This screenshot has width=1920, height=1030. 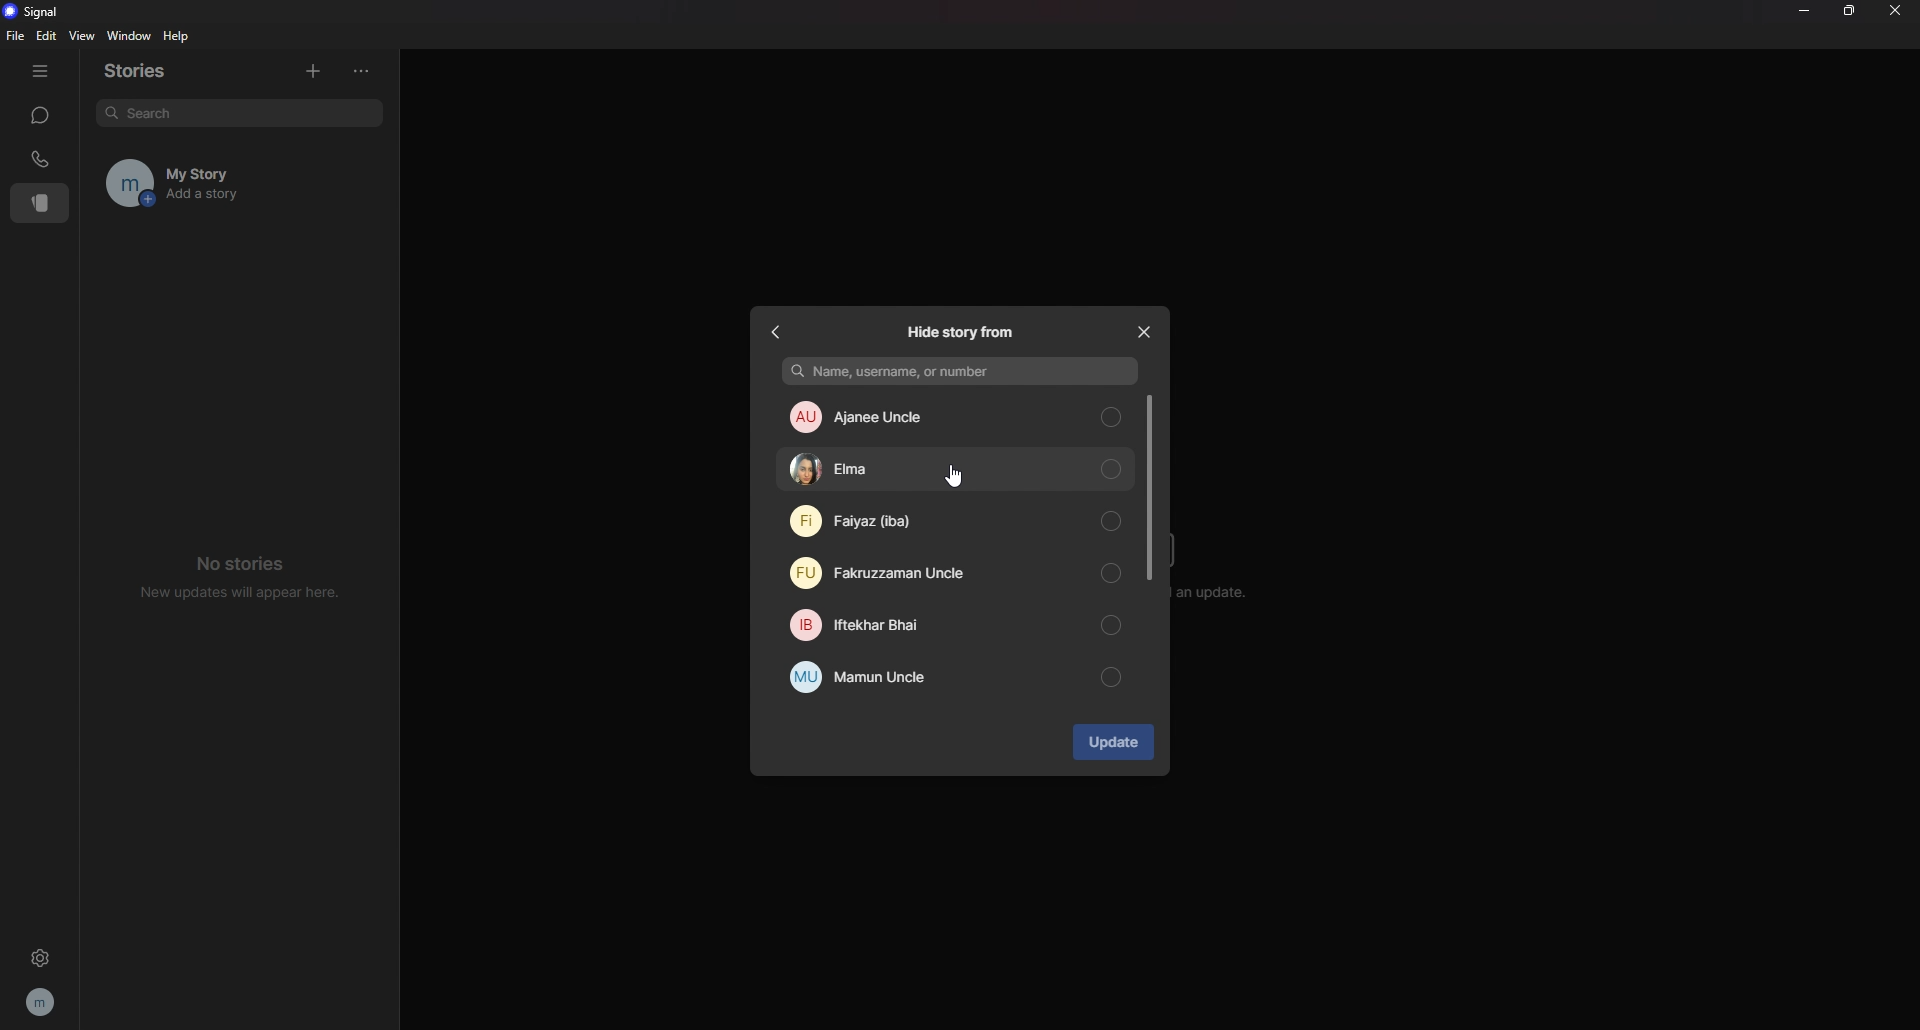 I want to click on search, so click(x=238, y=112).